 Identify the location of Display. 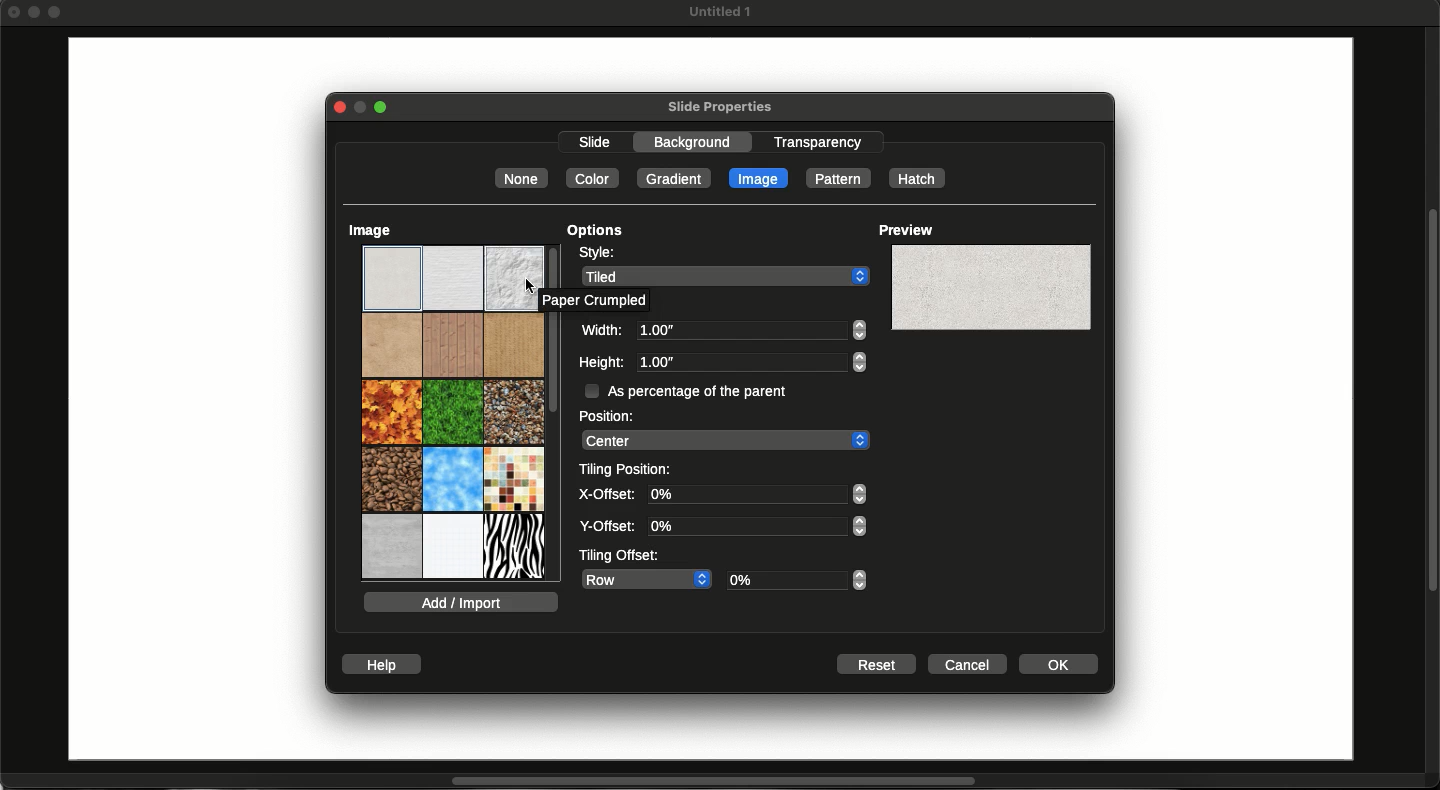
(989, 287).